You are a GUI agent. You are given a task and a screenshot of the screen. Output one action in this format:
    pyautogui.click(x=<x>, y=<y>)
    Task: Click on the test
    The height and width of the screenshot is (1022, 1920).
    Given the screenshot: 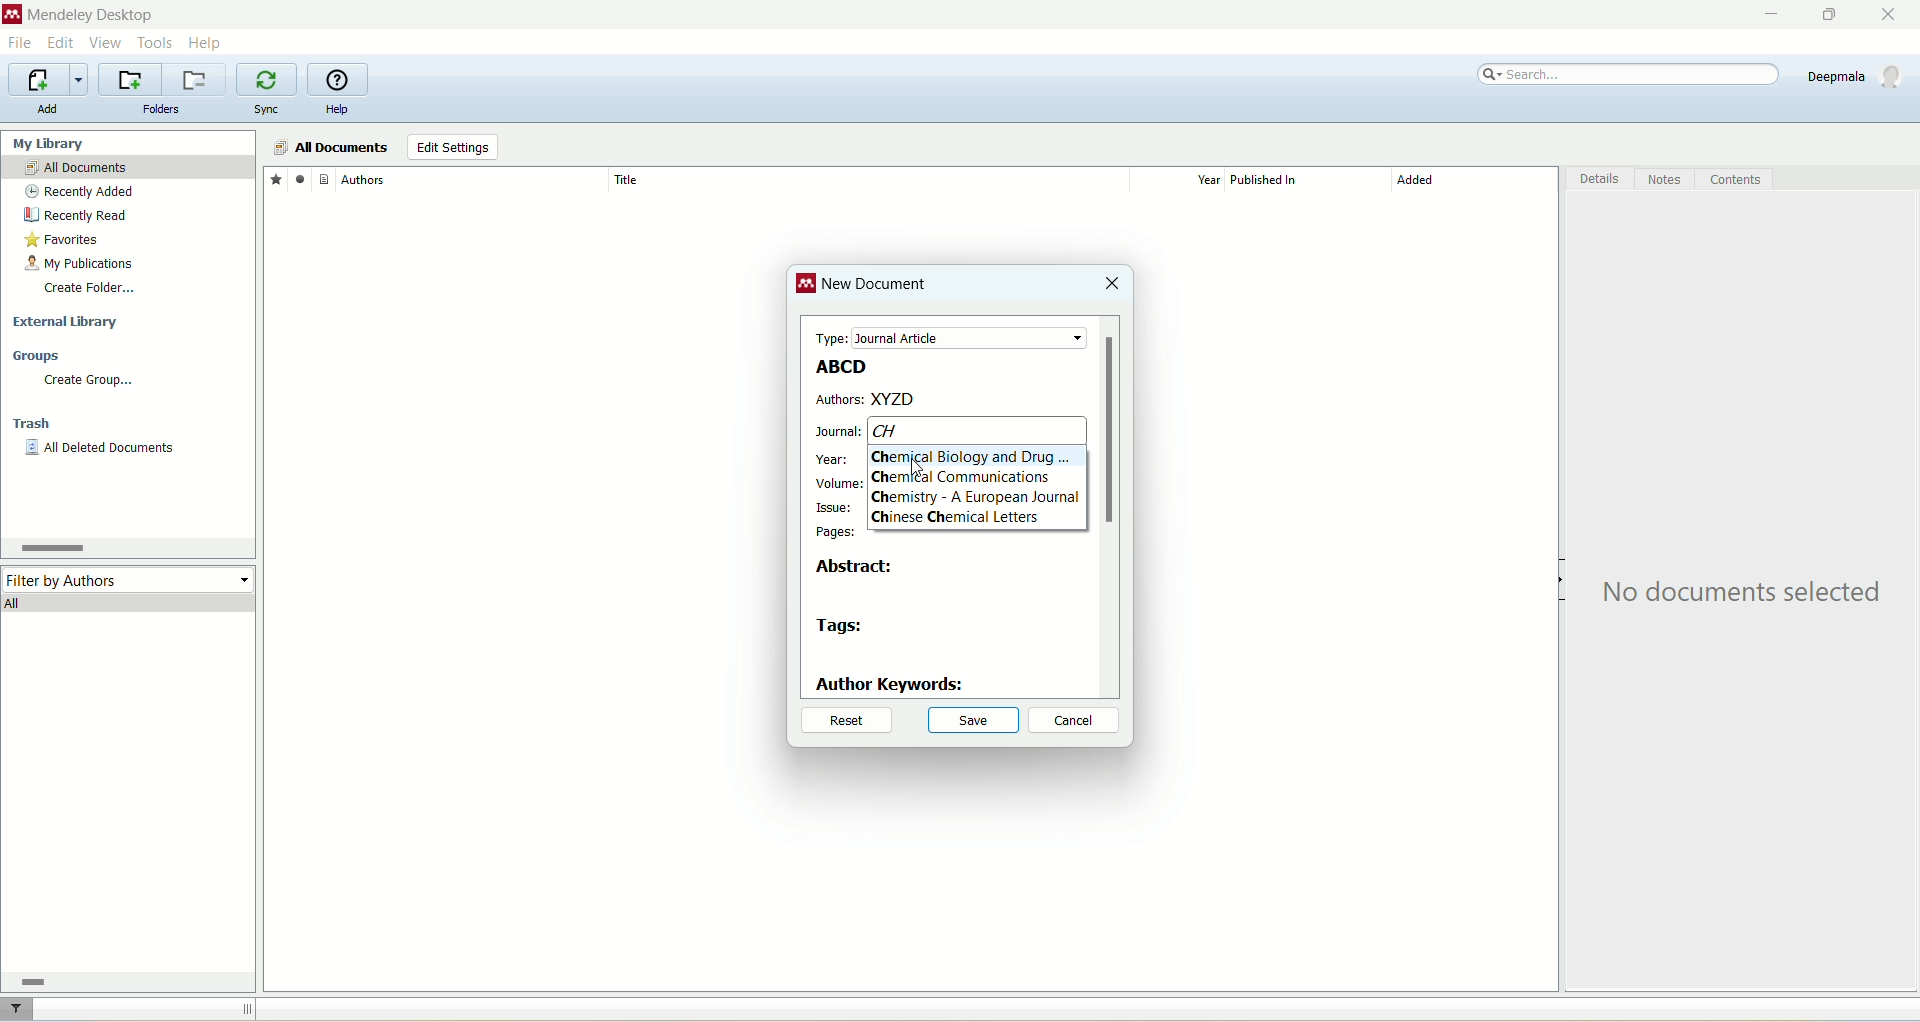 What is the action you would take?
    pyautogui.click(x=943, y=345)
    